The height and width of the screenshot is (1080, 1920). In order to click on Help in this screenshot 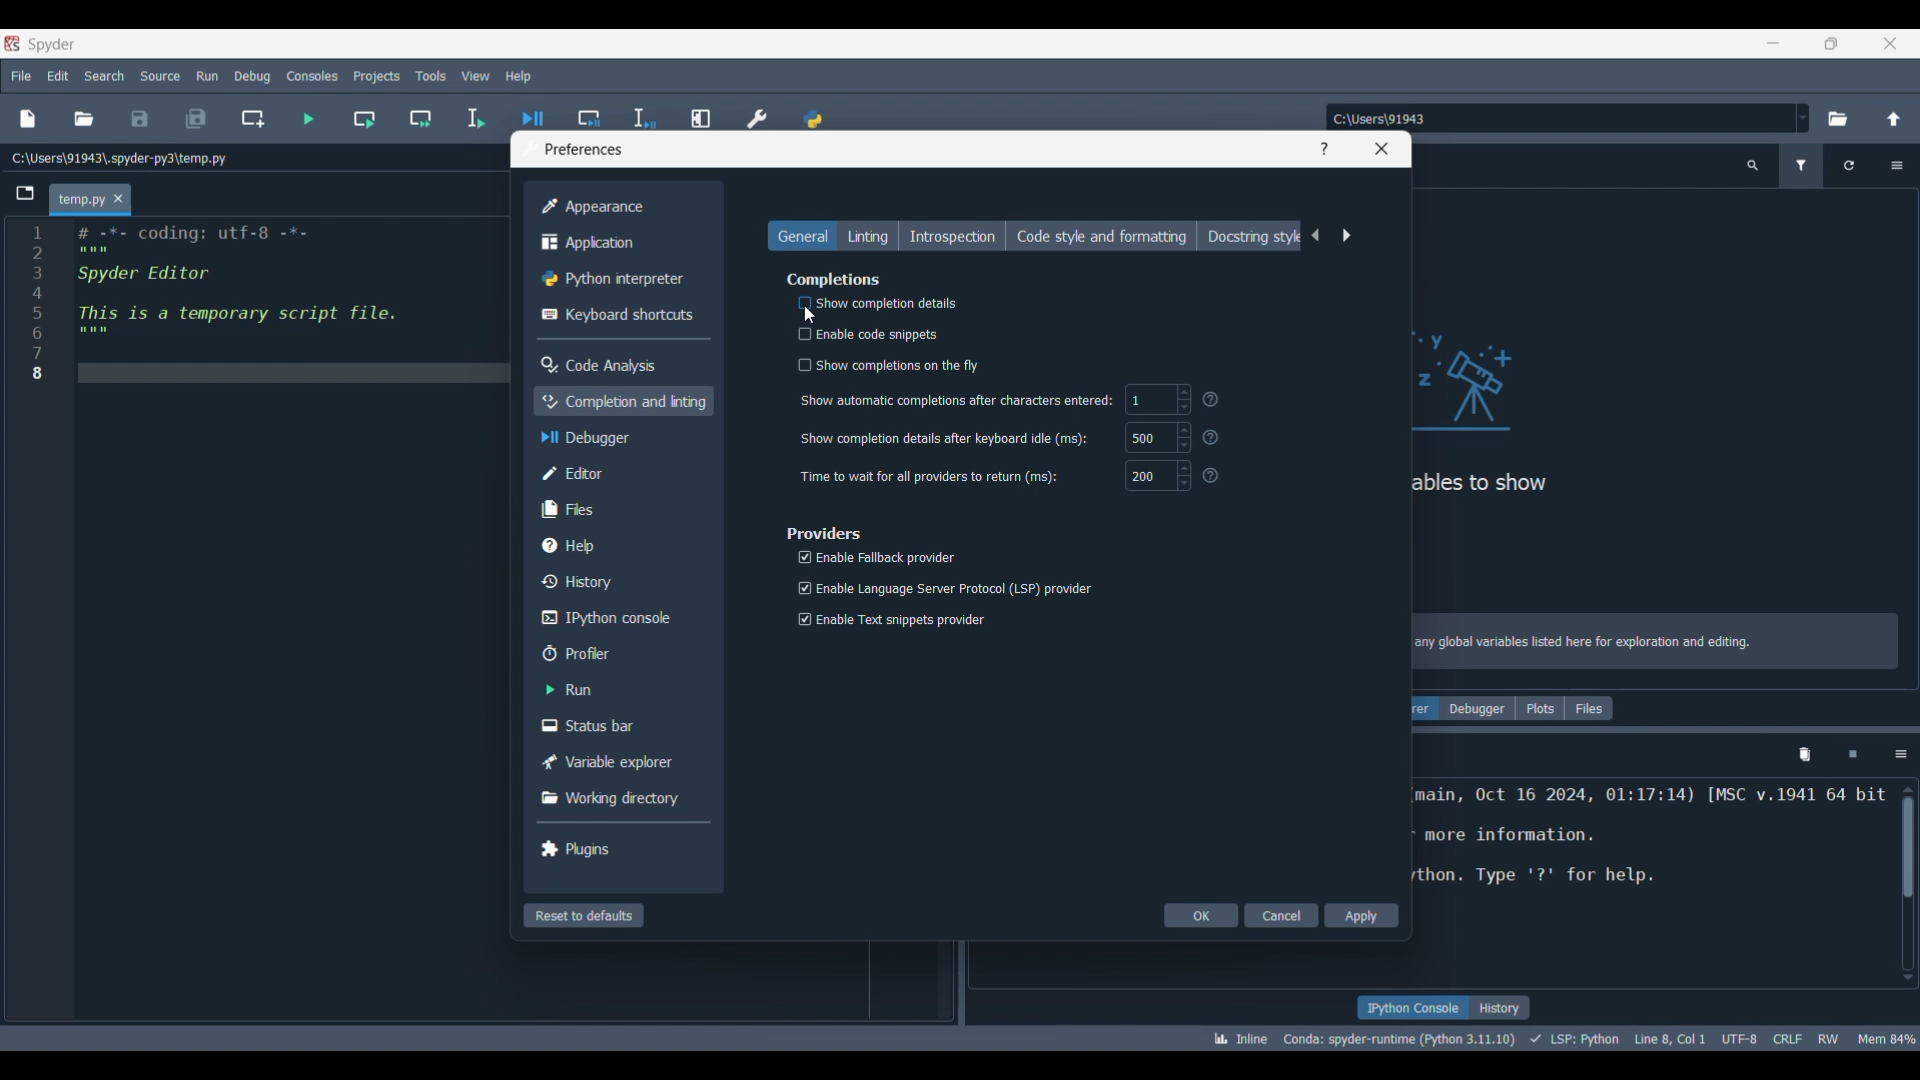, I will do `click(1323, 149)`.